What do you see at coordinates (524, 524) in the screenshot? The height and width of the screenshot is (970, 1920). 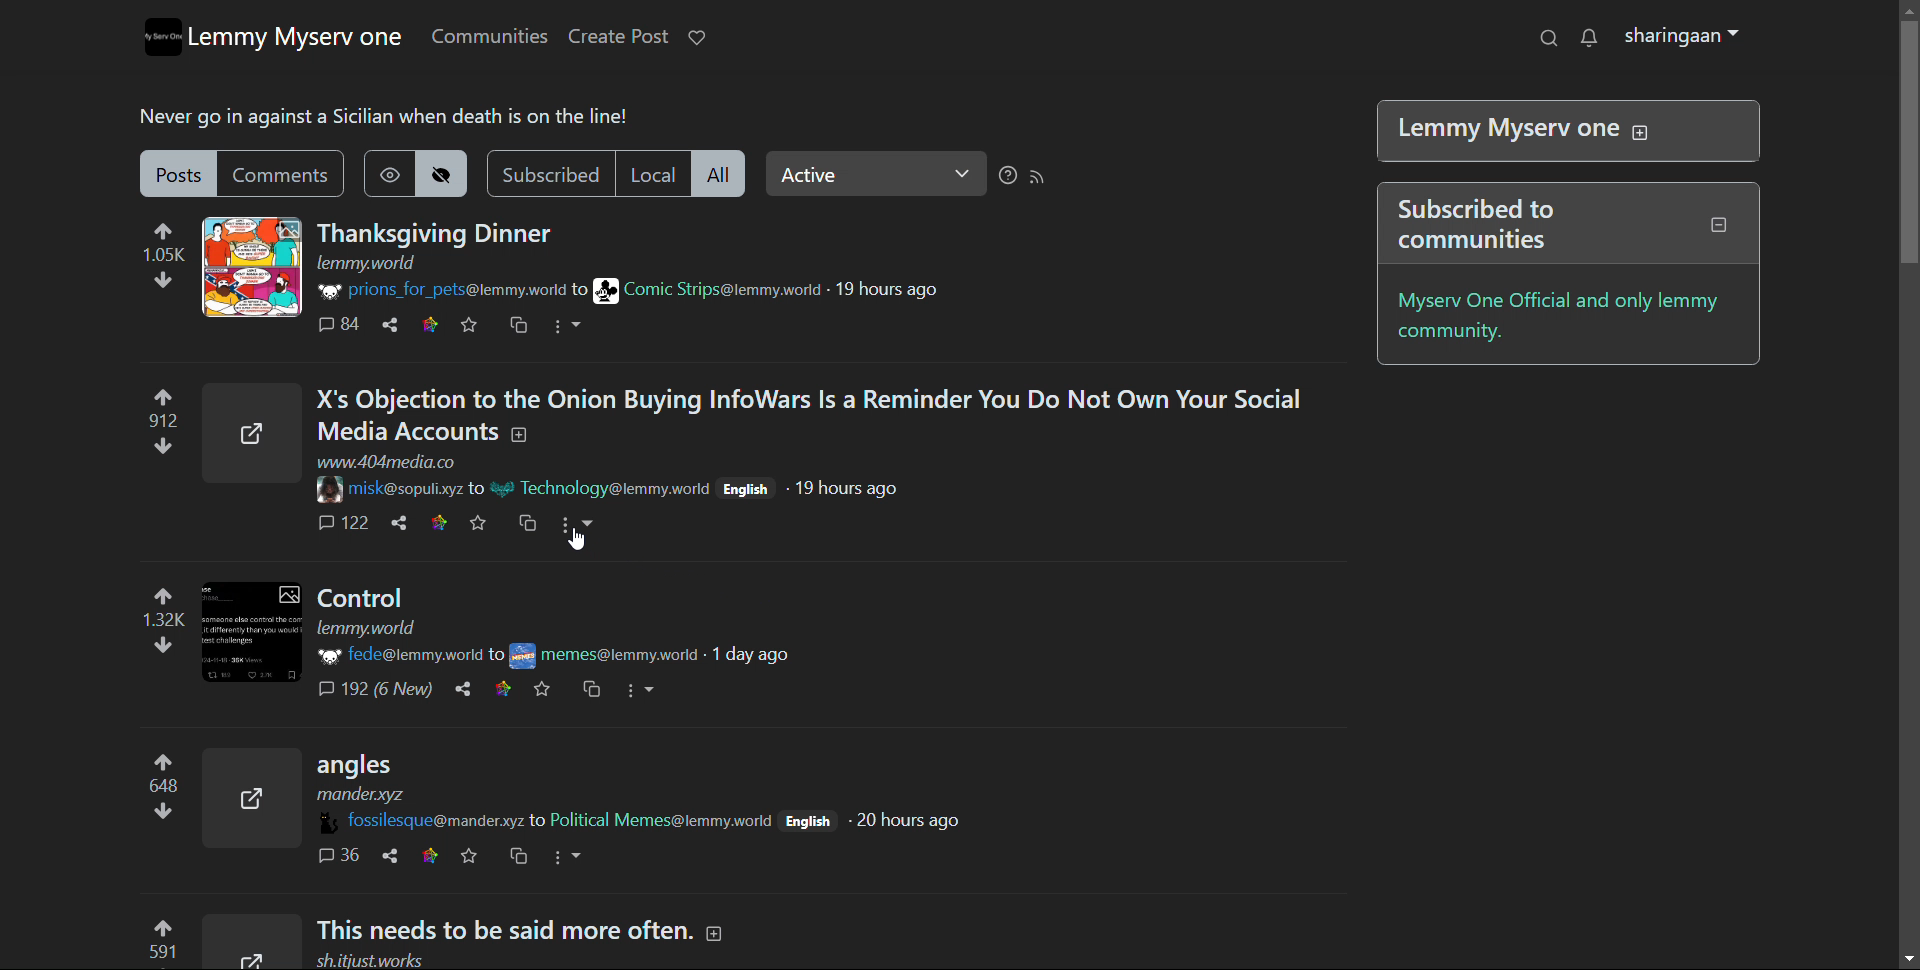 I see `Cross post` at bounding box center [524, 524].